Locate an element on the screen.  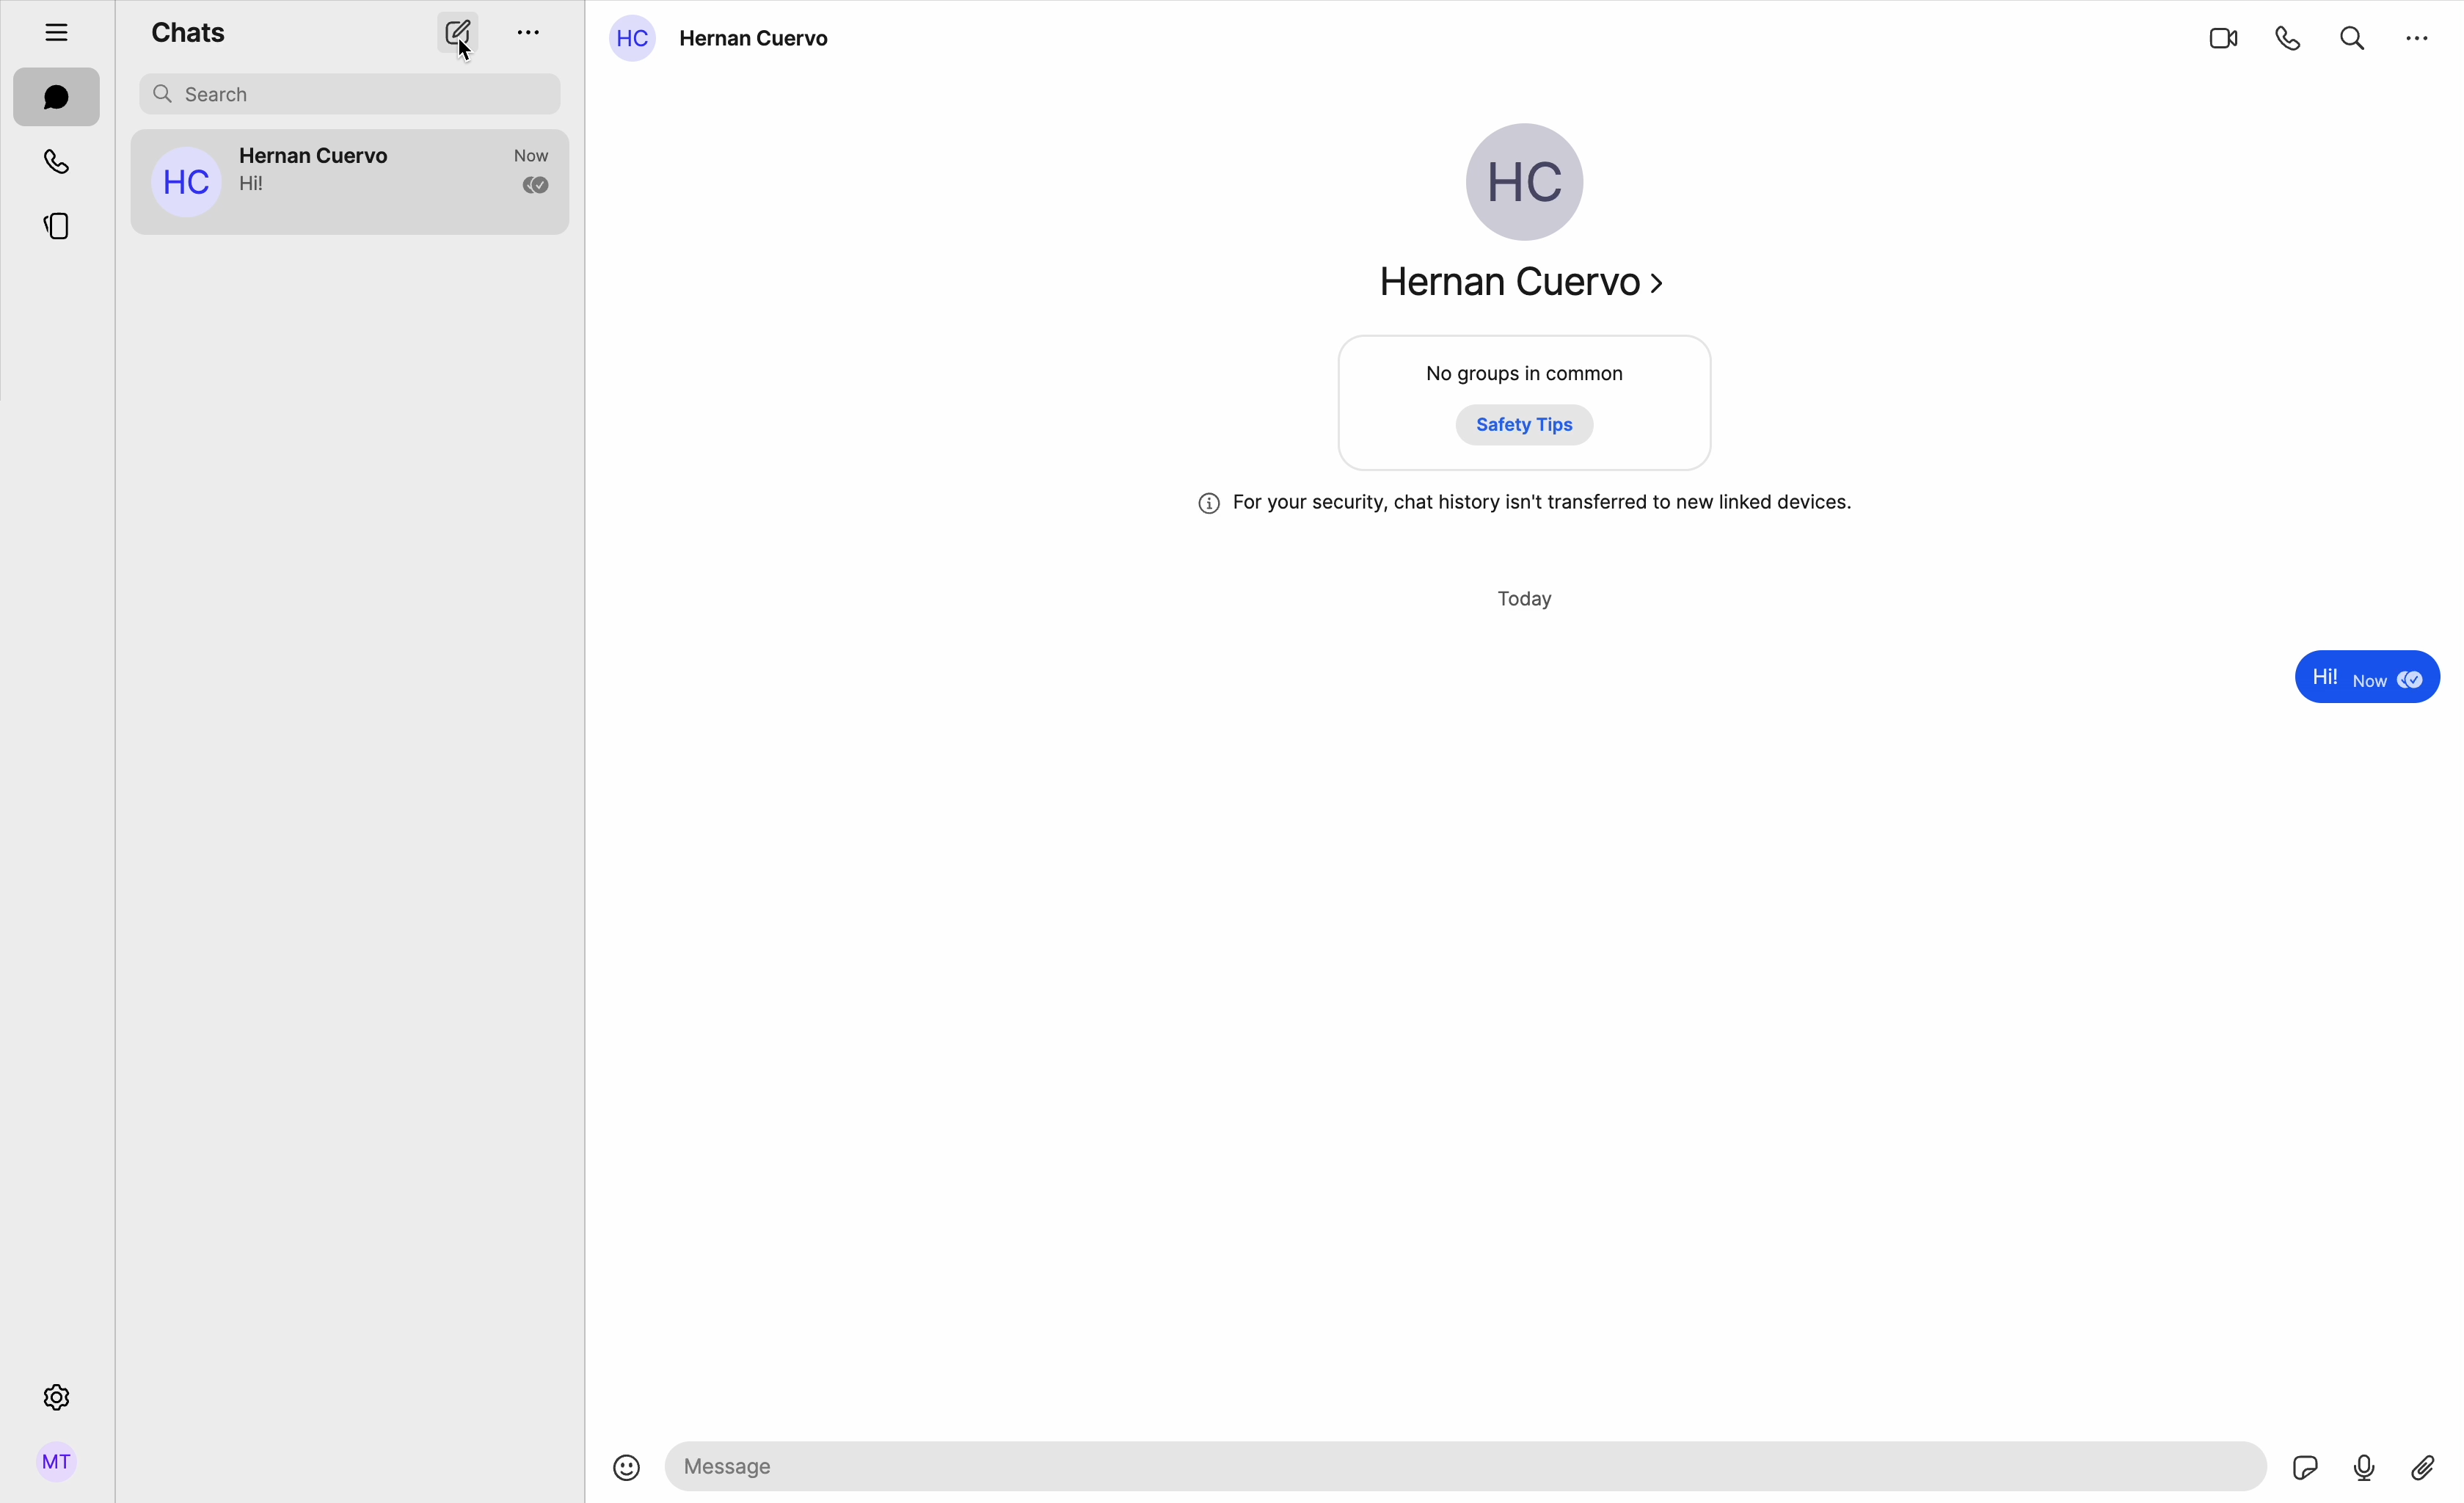
calls is located at coordinates (60, 161).